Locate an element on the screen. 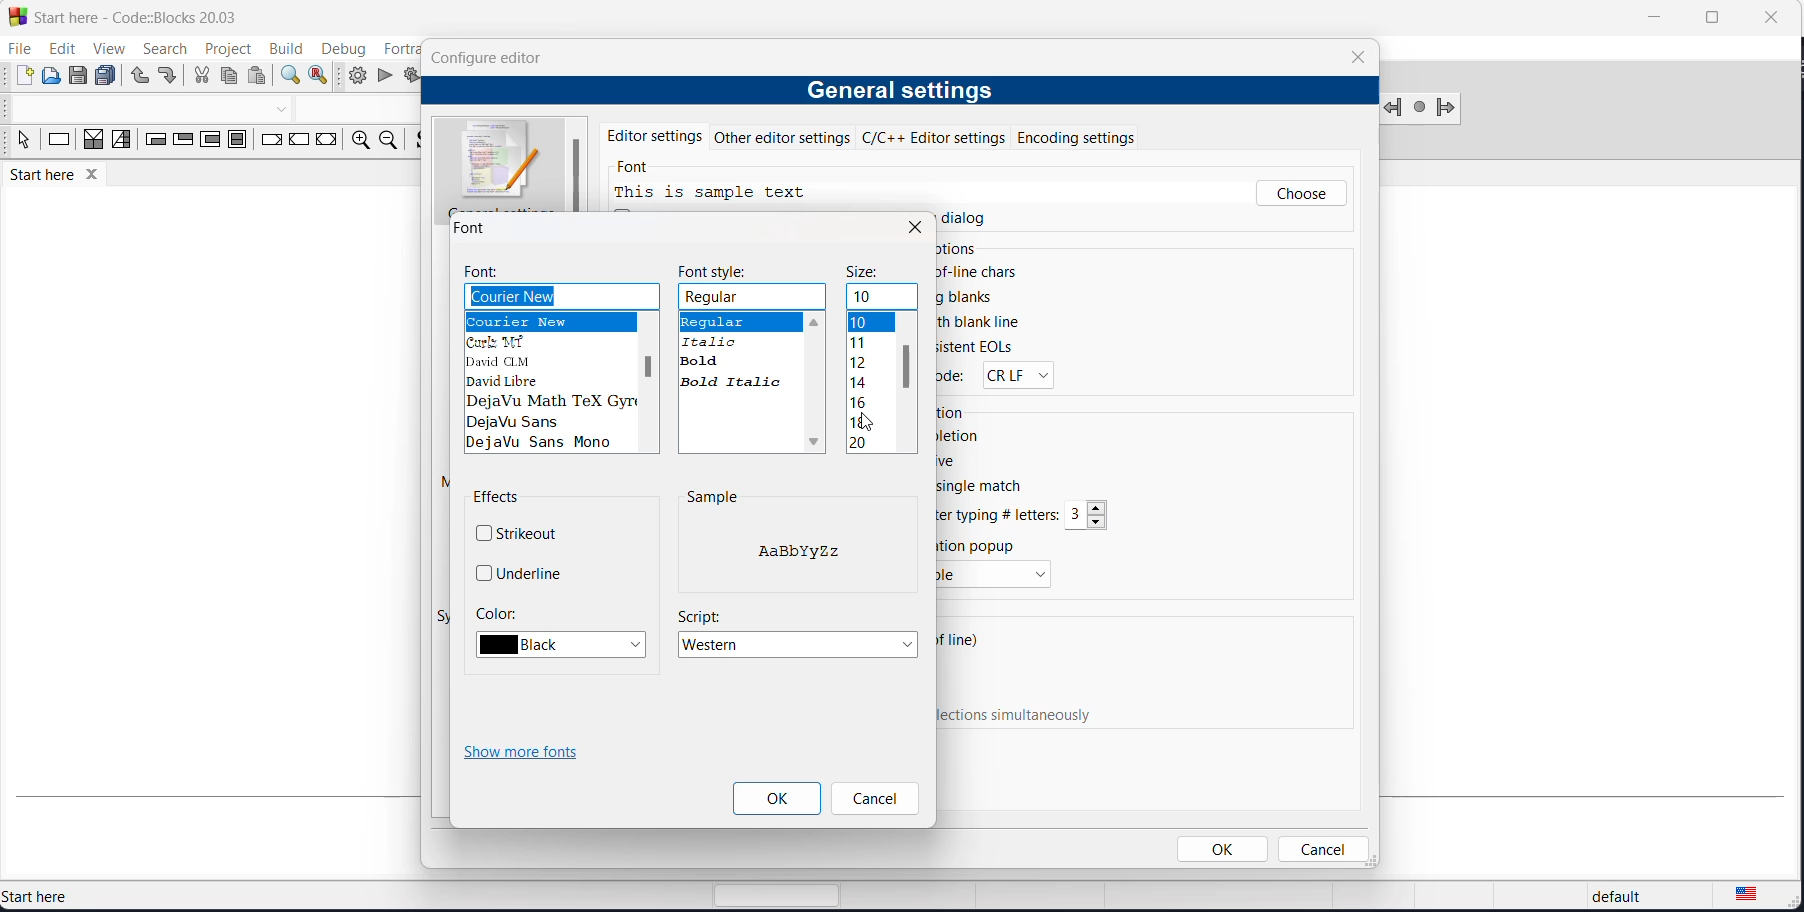  exit condition loop is located at coordinates (181, 143).